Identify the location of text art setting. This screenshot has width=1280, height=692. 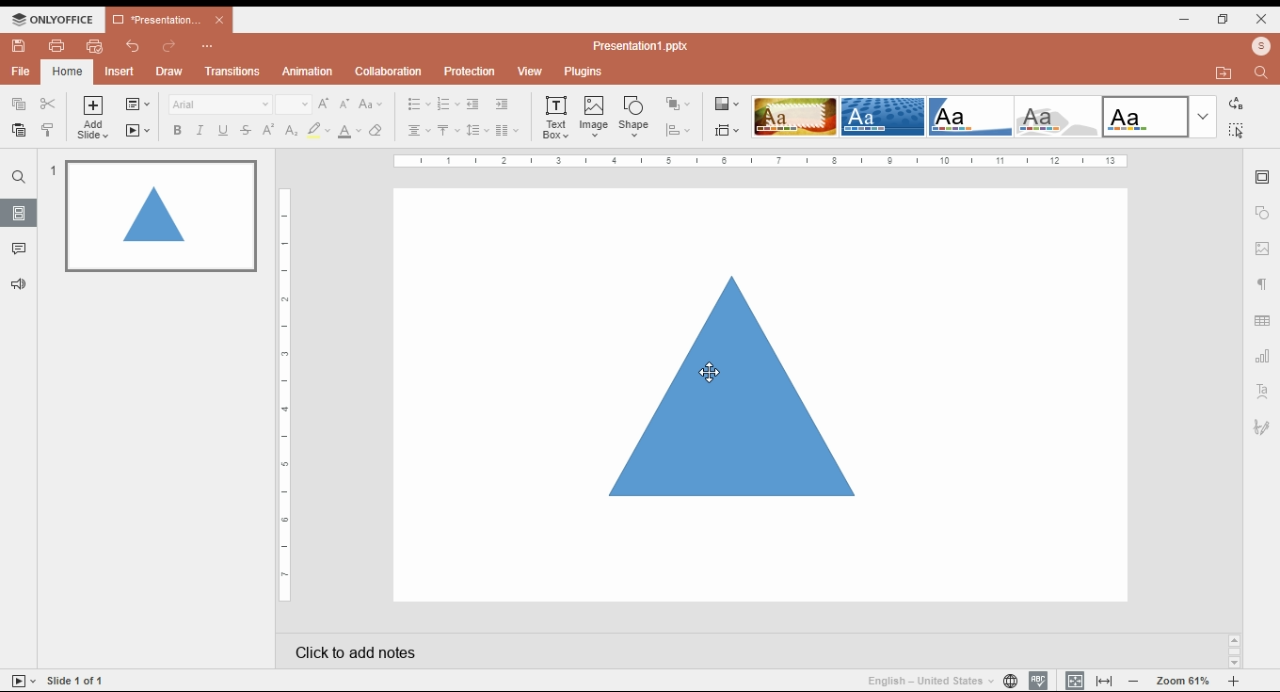
(1262, 391).